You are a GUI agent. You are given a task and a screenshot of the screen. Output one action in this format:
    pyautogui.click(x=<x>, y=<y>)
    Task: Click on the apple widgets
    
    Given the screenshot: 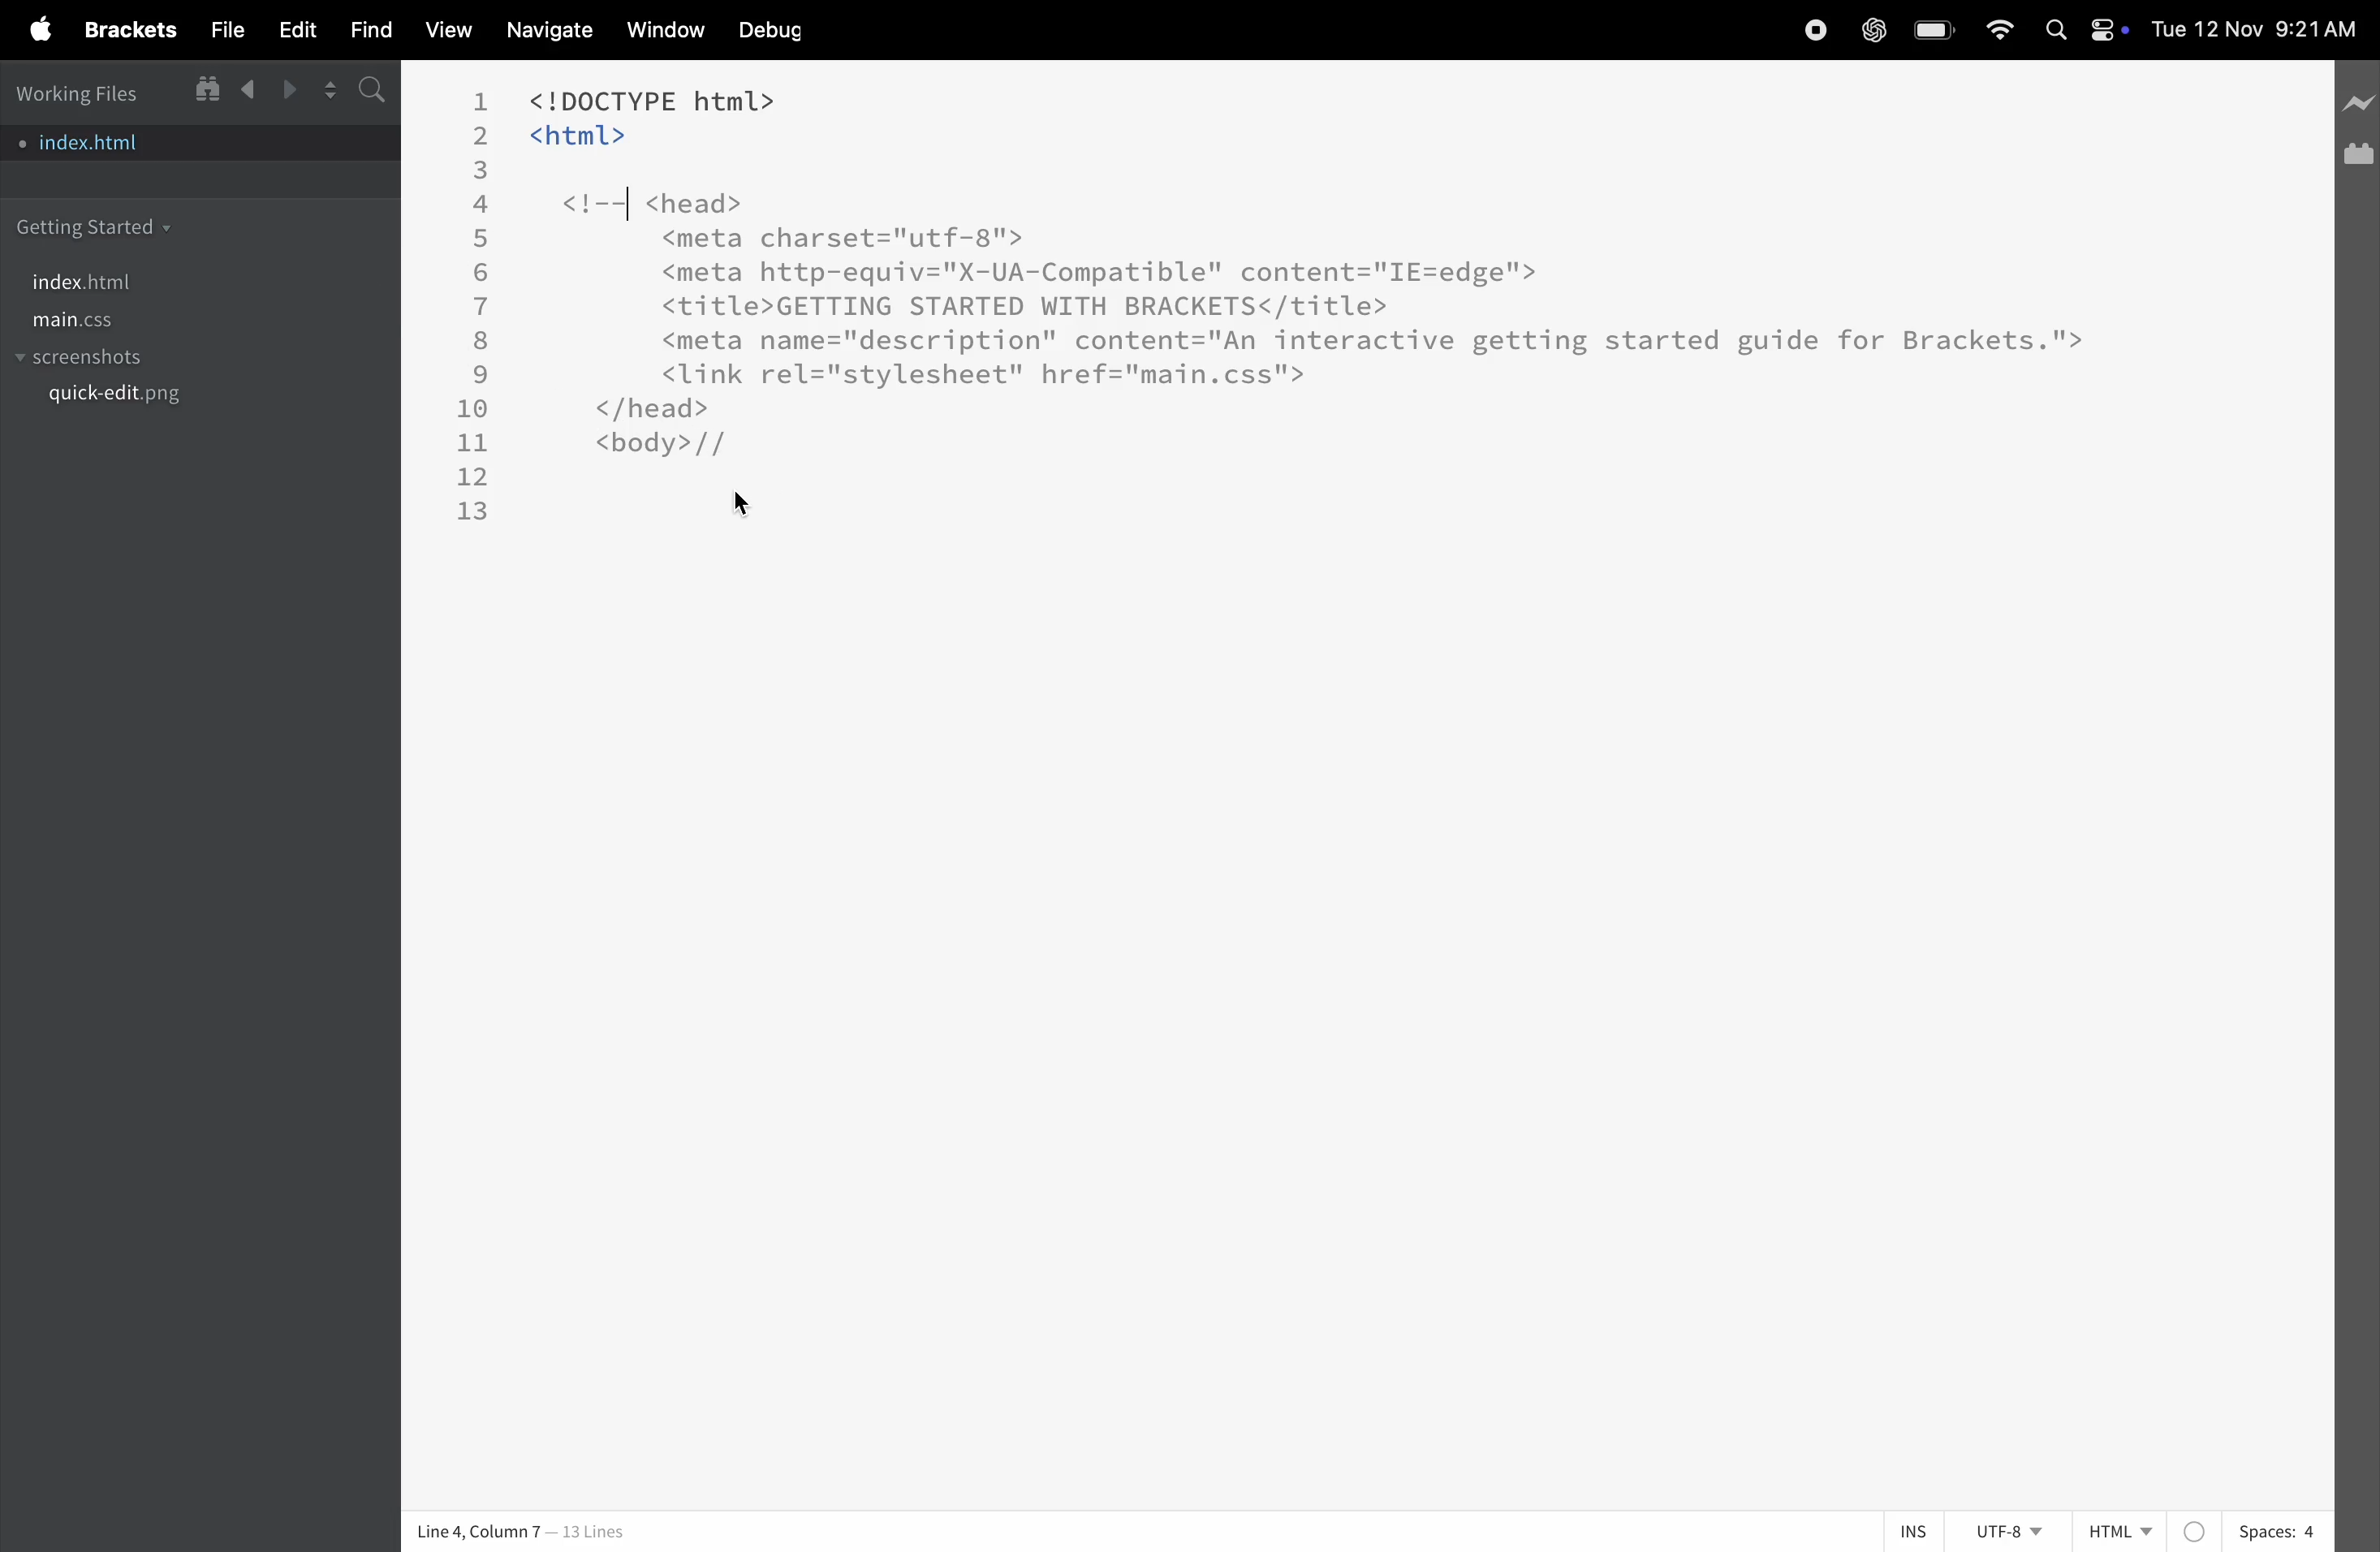 What is the action you would take?
    pyautogui.click(x=2086, y=31)
    